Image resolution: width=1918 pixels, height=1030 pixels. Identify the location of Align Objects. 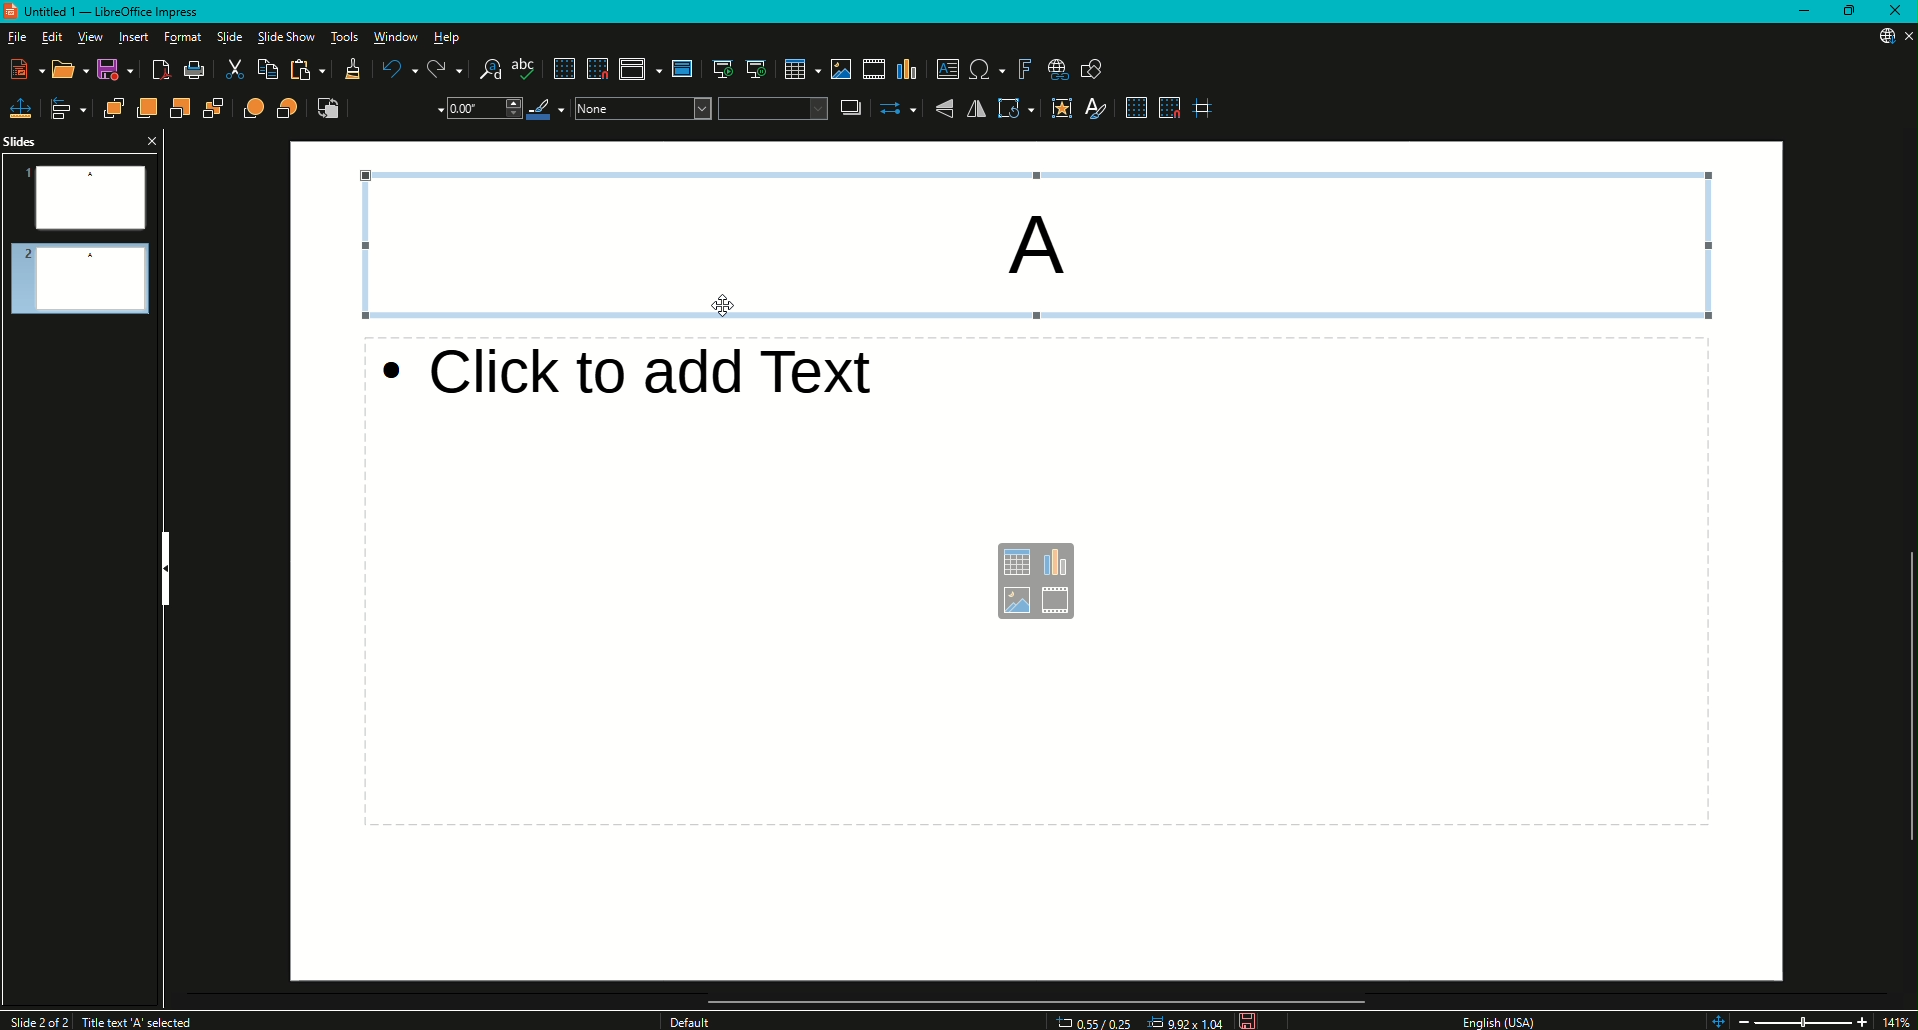
(66, 108).